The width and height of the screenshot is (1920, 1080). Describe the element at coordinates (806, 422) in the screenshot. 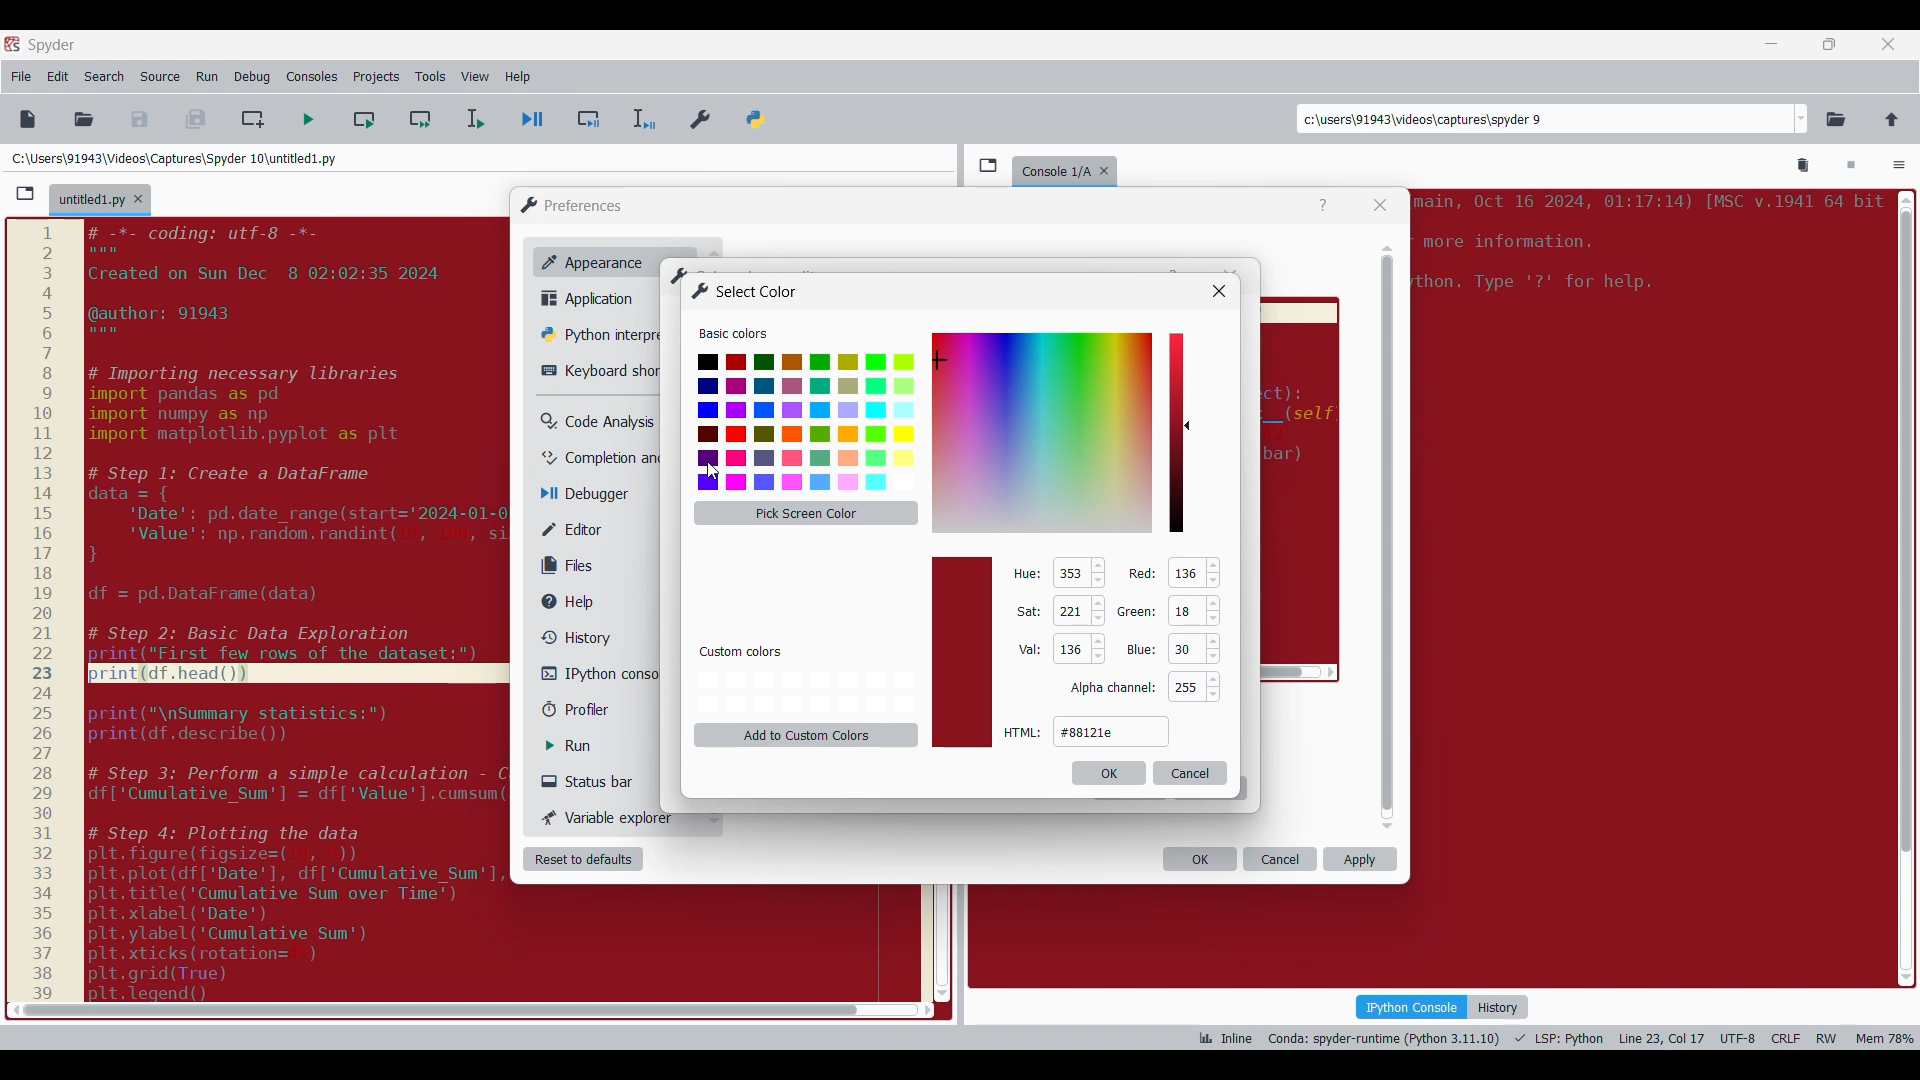

I see `Basic color options` at that location.